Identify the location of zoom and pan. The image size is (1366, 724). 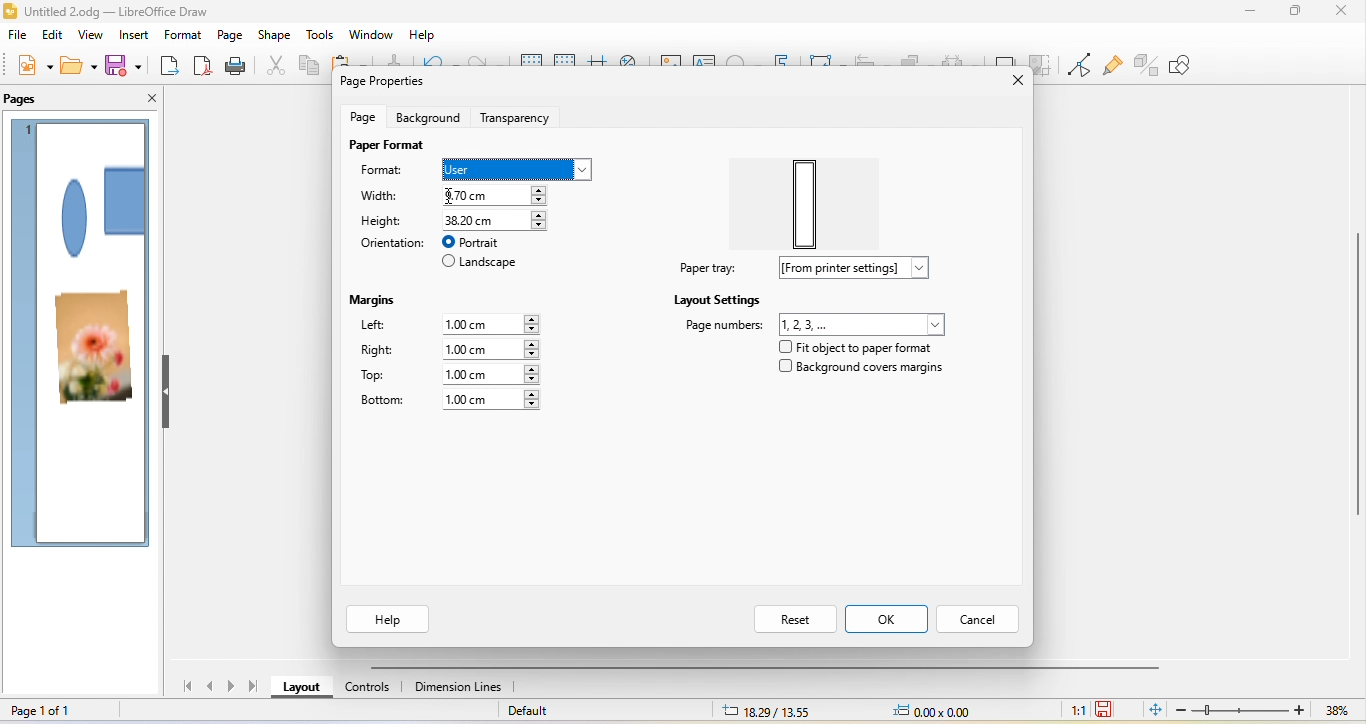
(637, 59).